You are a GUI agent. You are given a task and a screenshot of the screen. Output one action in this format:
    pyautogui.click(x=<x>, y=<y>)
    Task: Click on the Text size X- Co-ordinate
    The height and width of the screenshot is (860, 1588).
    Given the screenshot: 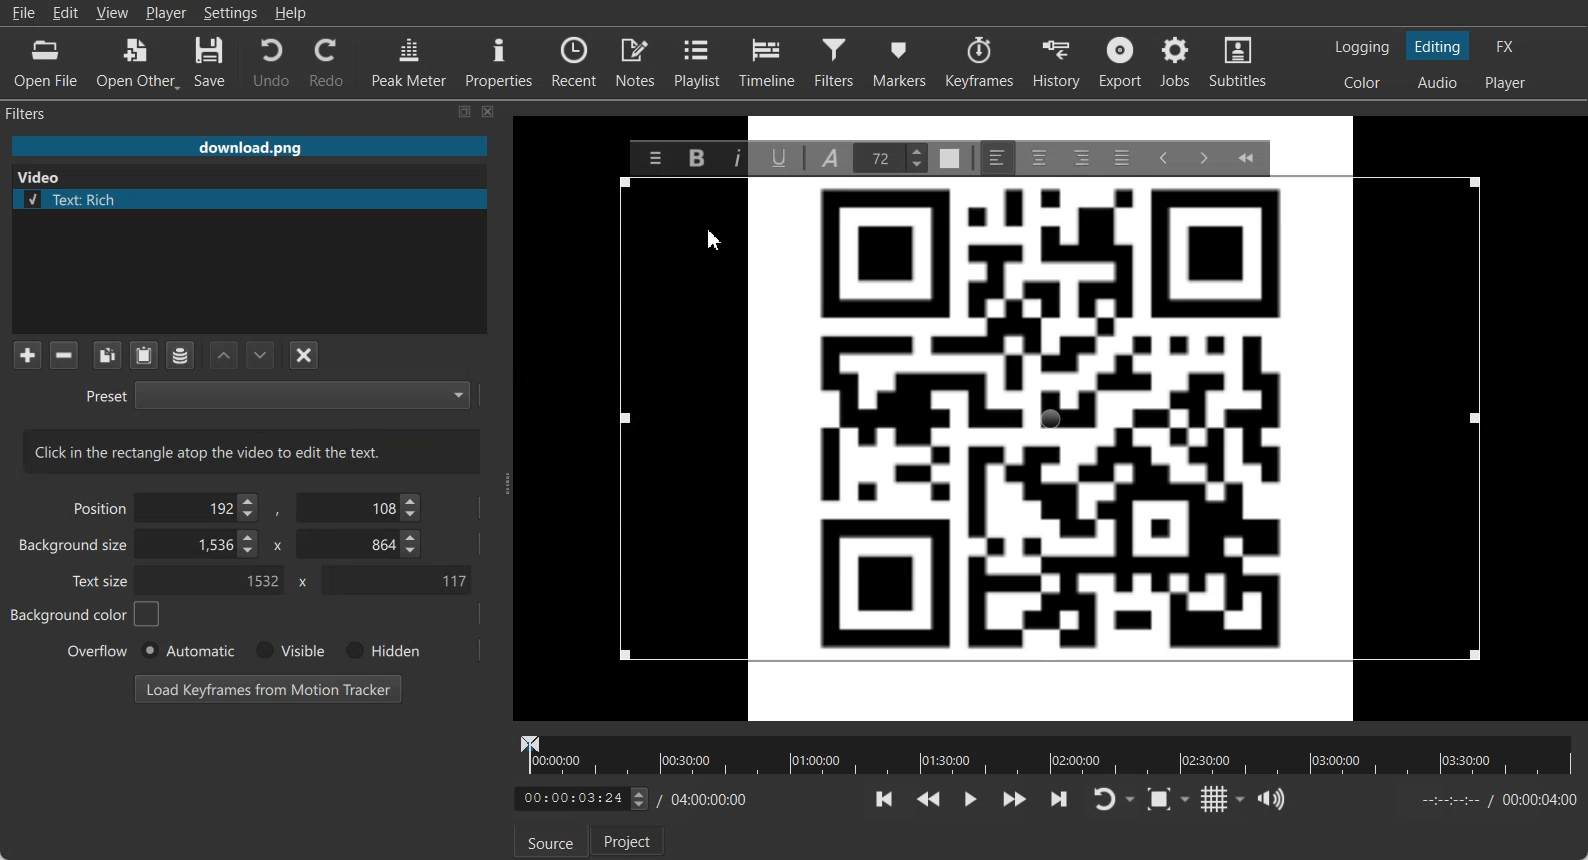 What is the action you would take?
    pyautogui.click(x=212, y=582)
    